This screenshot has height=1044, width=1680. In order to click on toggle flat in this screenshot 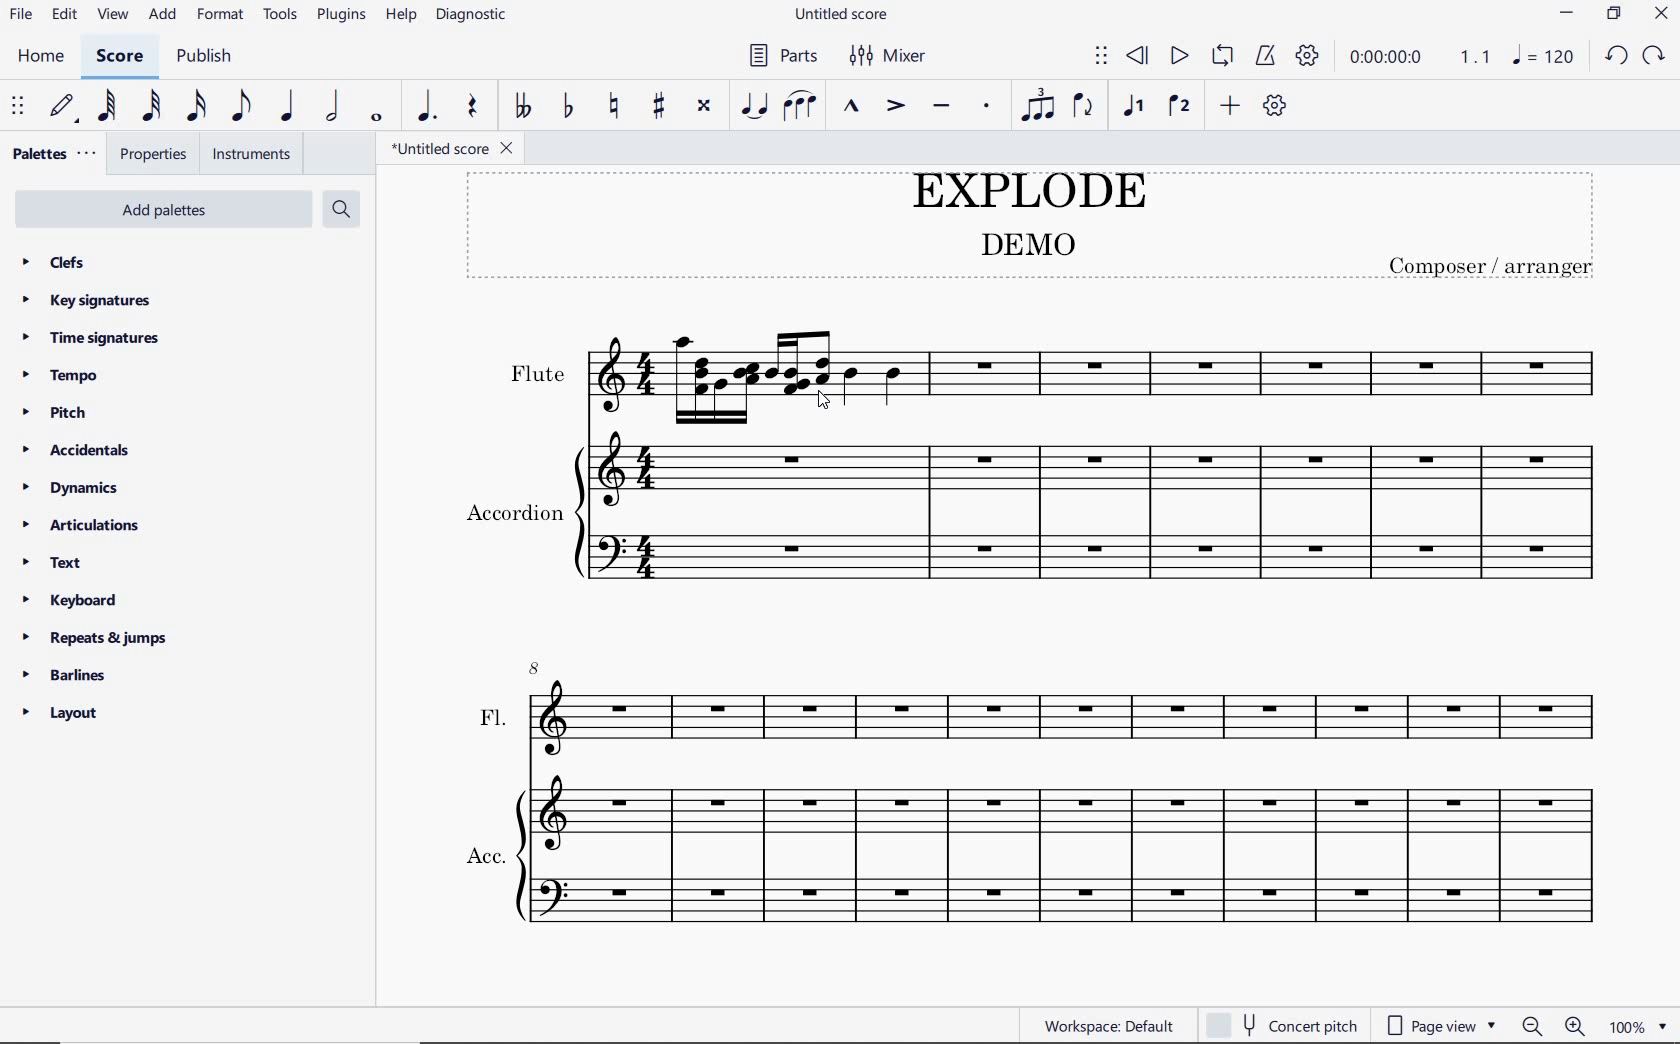, I will do `click(568, 107)`.